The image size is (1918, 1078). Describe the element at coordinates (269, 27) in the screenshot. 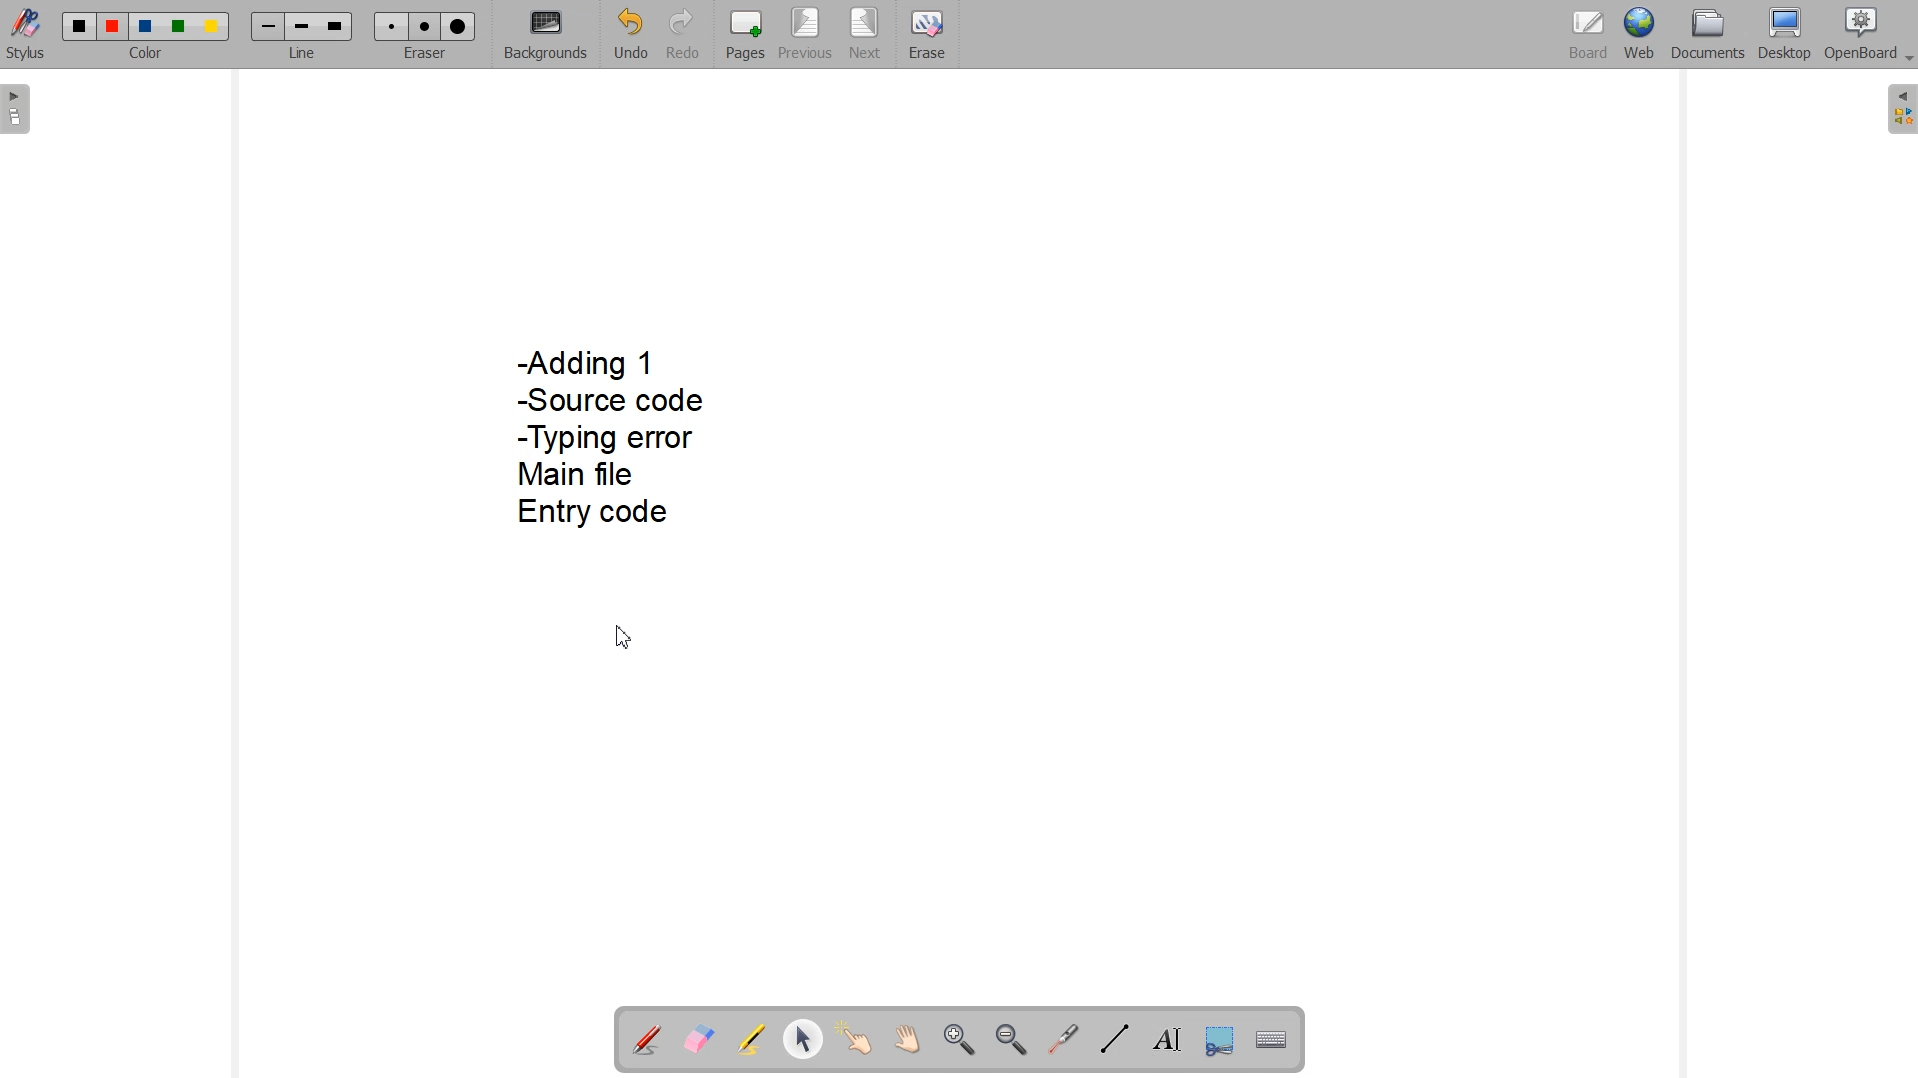

I see `Small line` at that location.